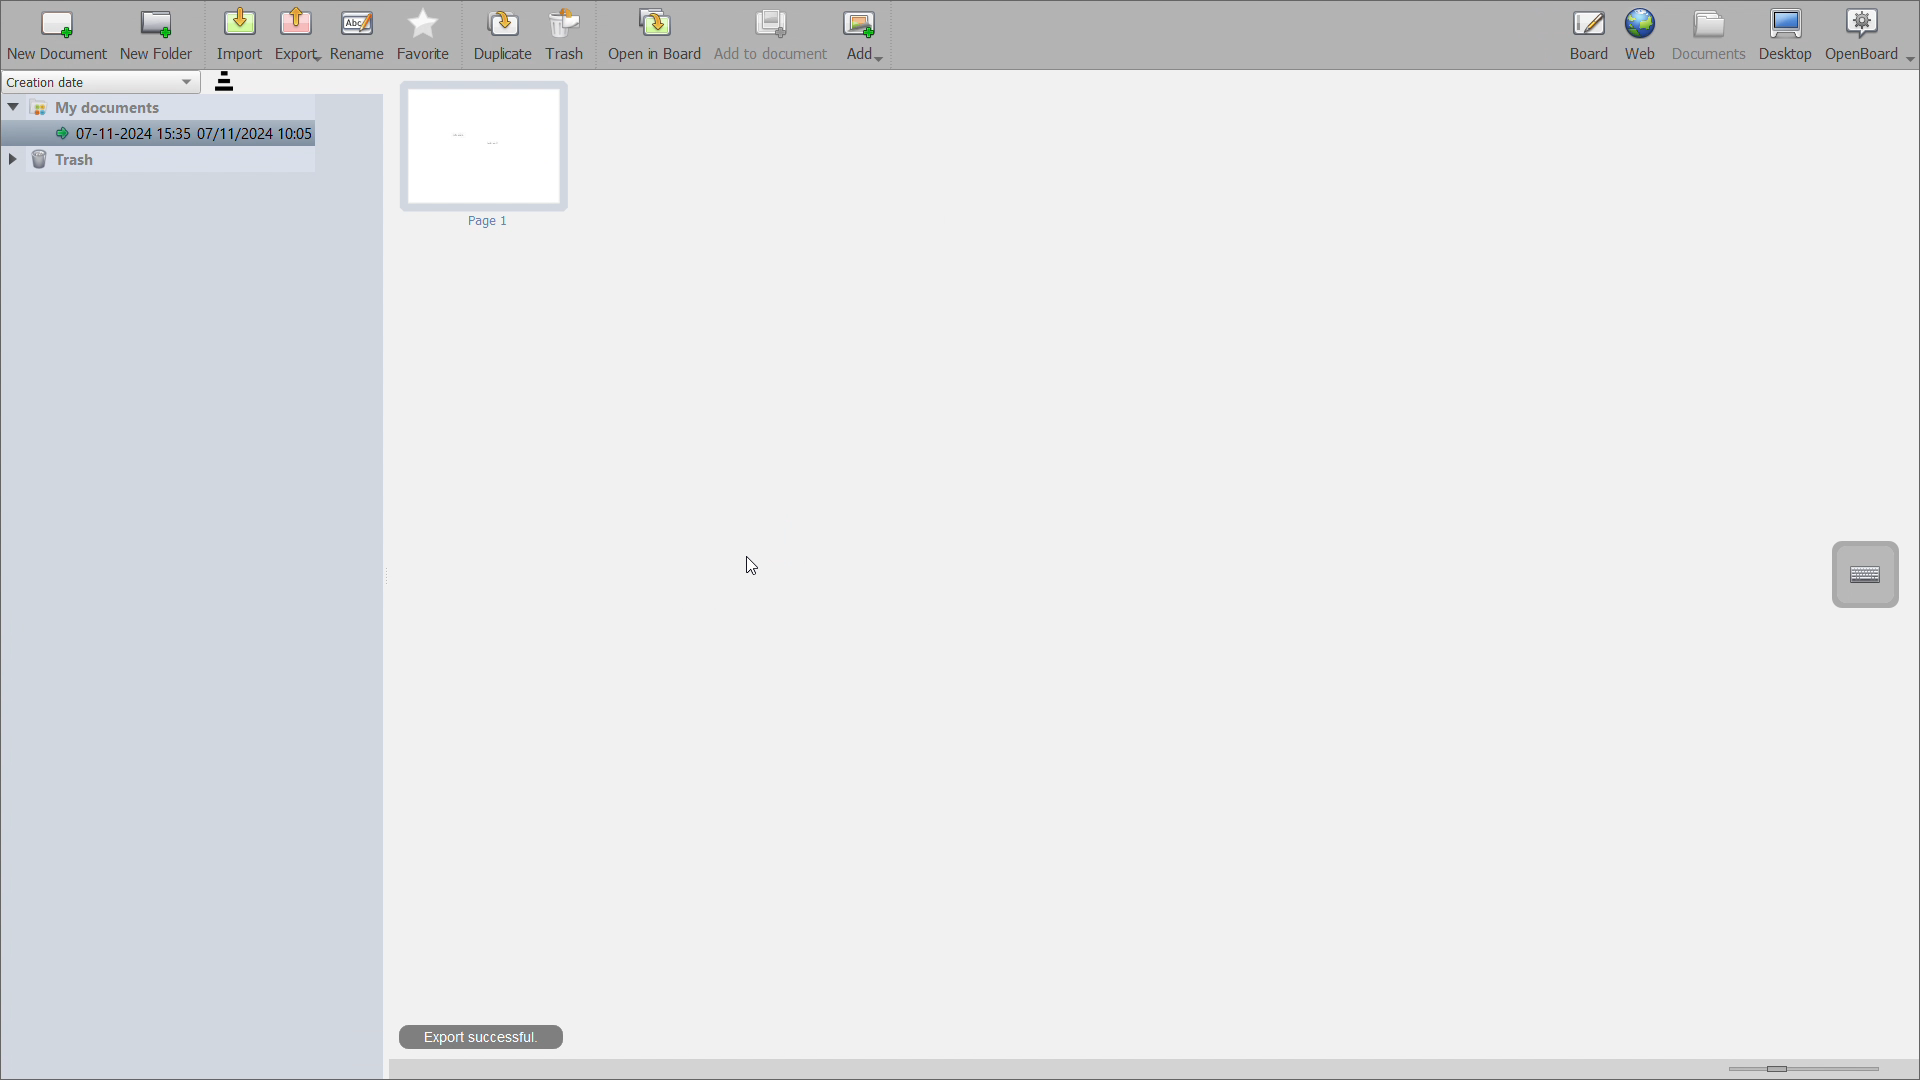 The width and height of the screenshot is (1920, 1080). Describe the element at coordinates (357, 35) in the screenshot. I see `rename` at that location.